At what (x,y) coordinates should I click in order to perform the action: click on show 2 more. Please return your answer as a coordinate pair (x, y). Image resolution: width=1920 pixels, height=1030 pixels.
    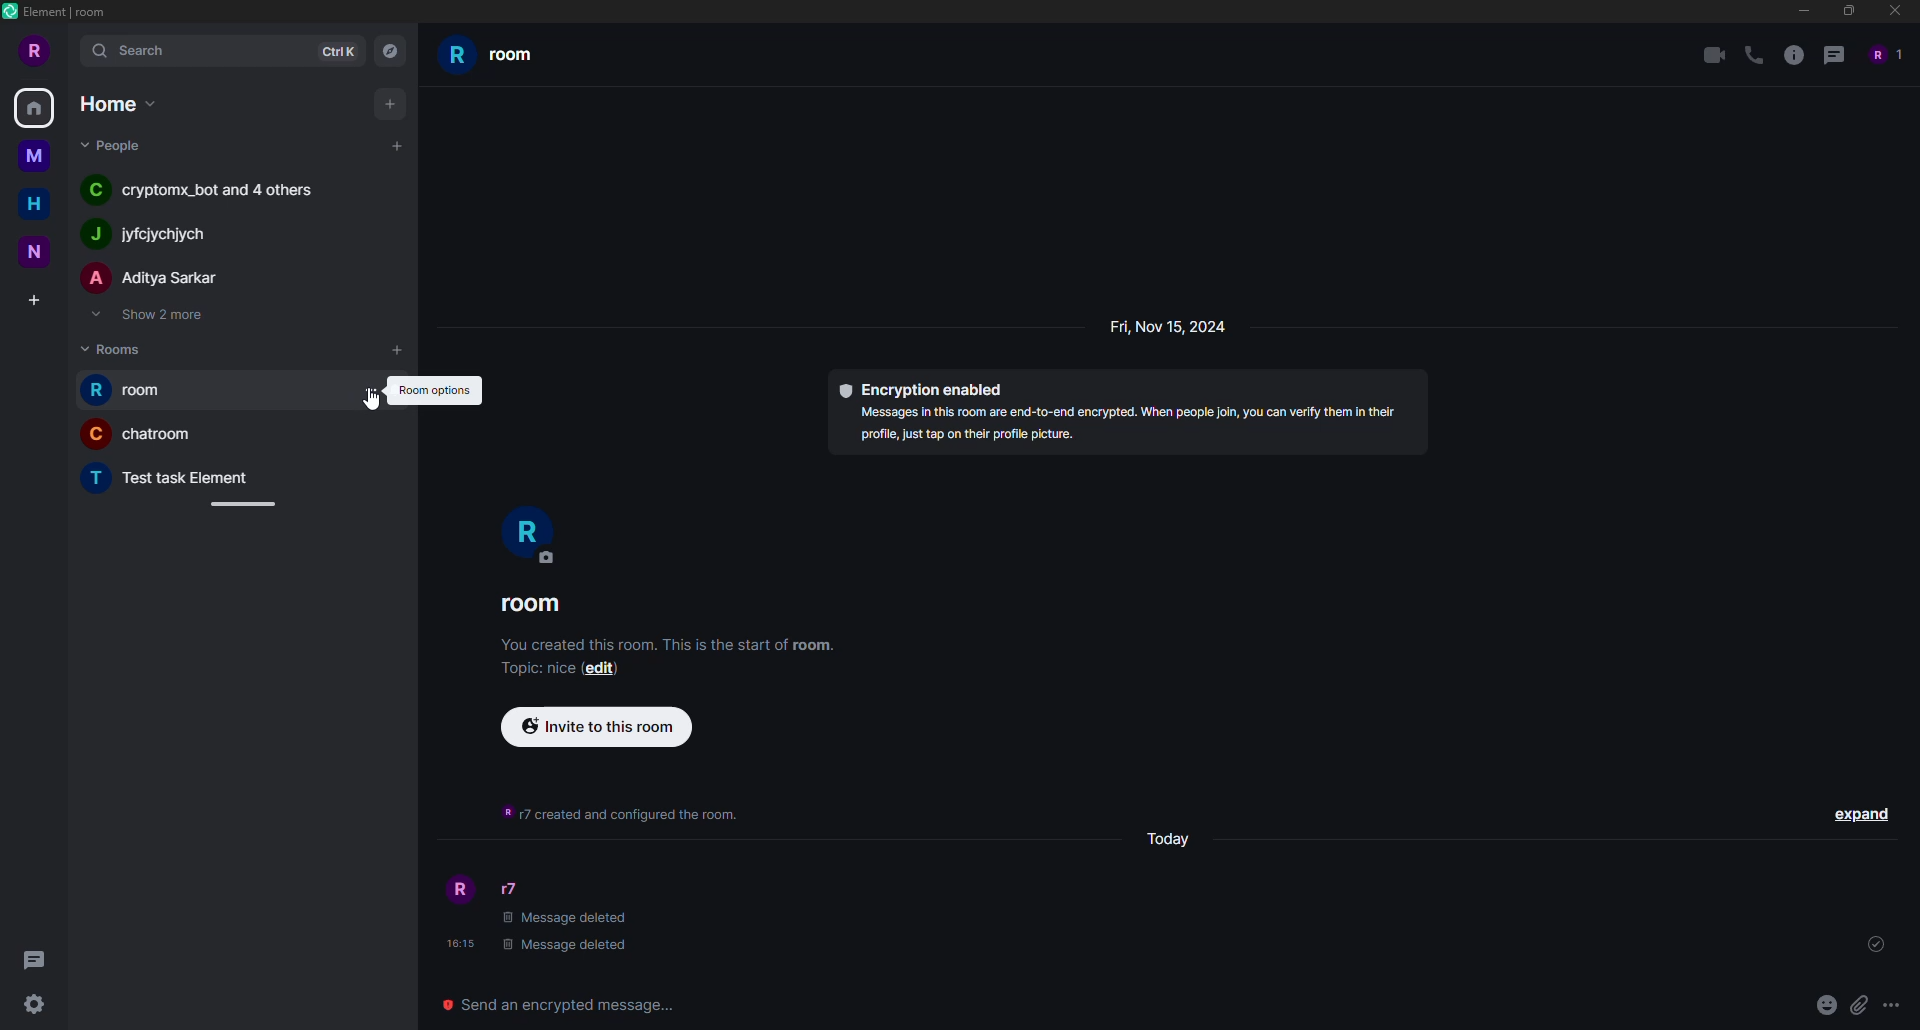
    Looking at the image, I should click on (153, 316).